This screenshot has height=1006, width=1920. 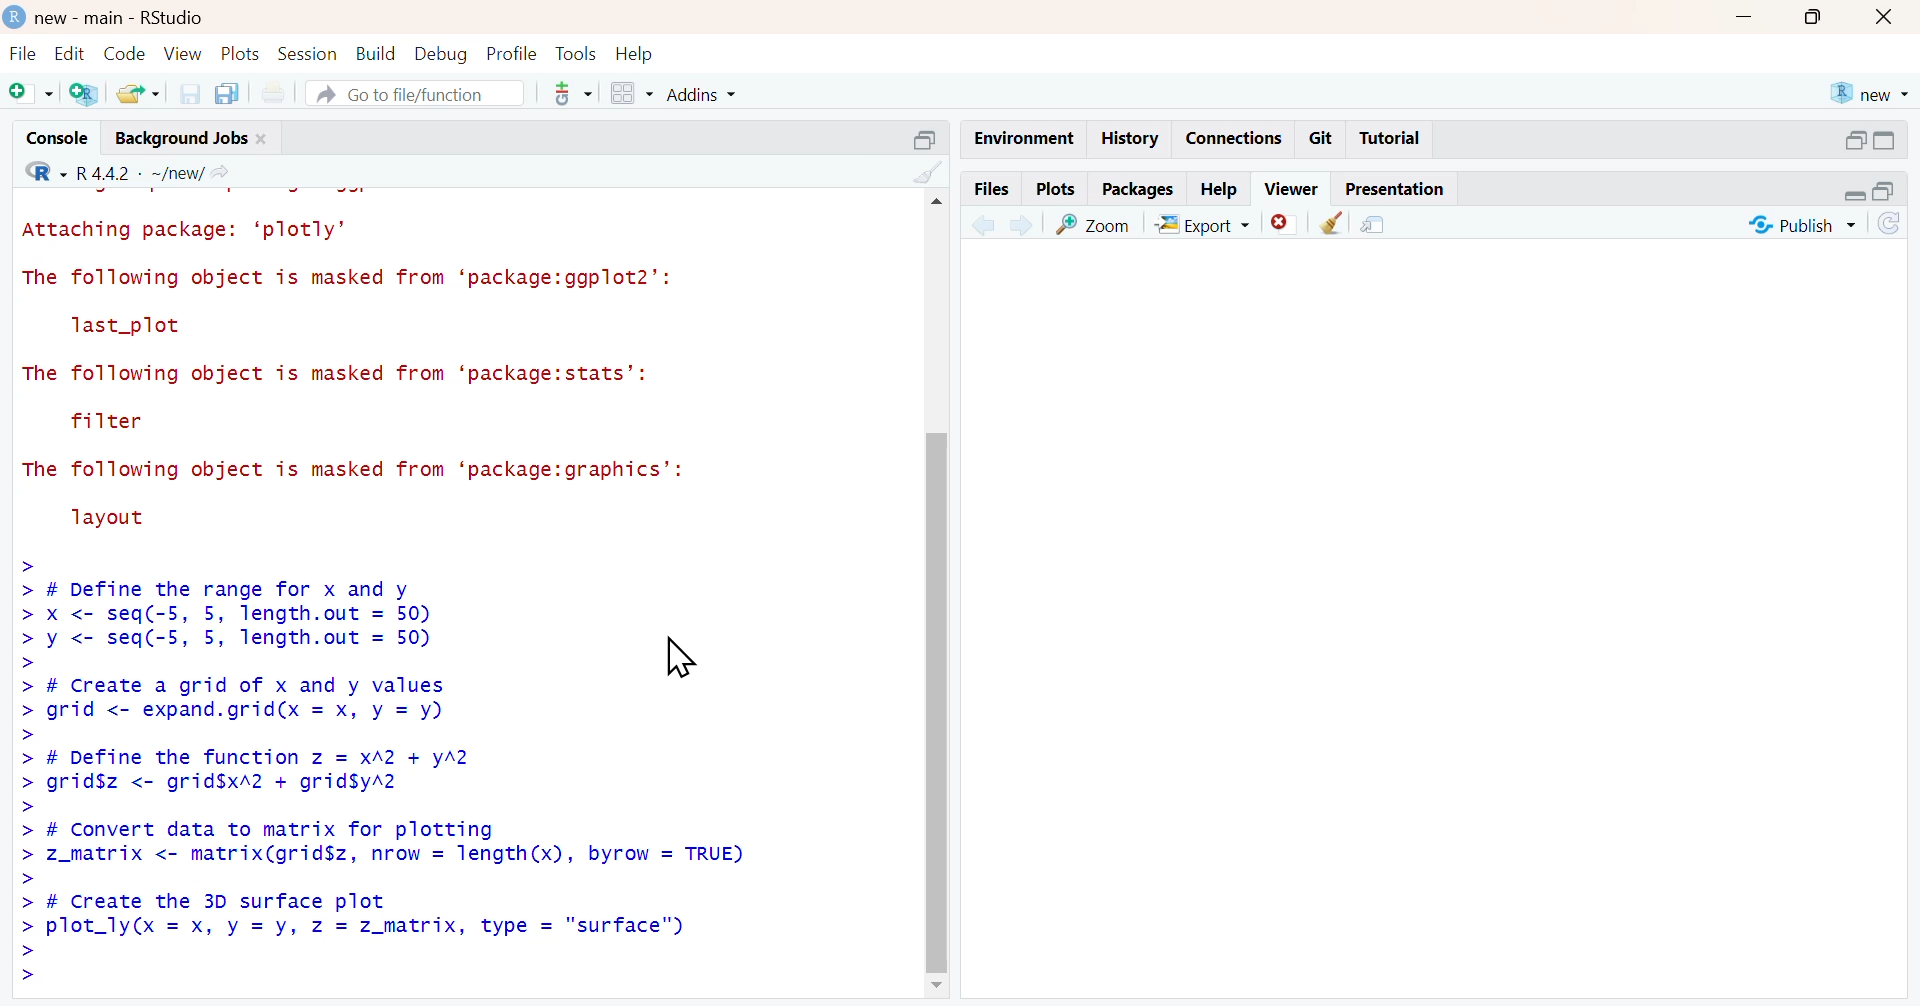 I want to click on view, so click(x=184, y=53).